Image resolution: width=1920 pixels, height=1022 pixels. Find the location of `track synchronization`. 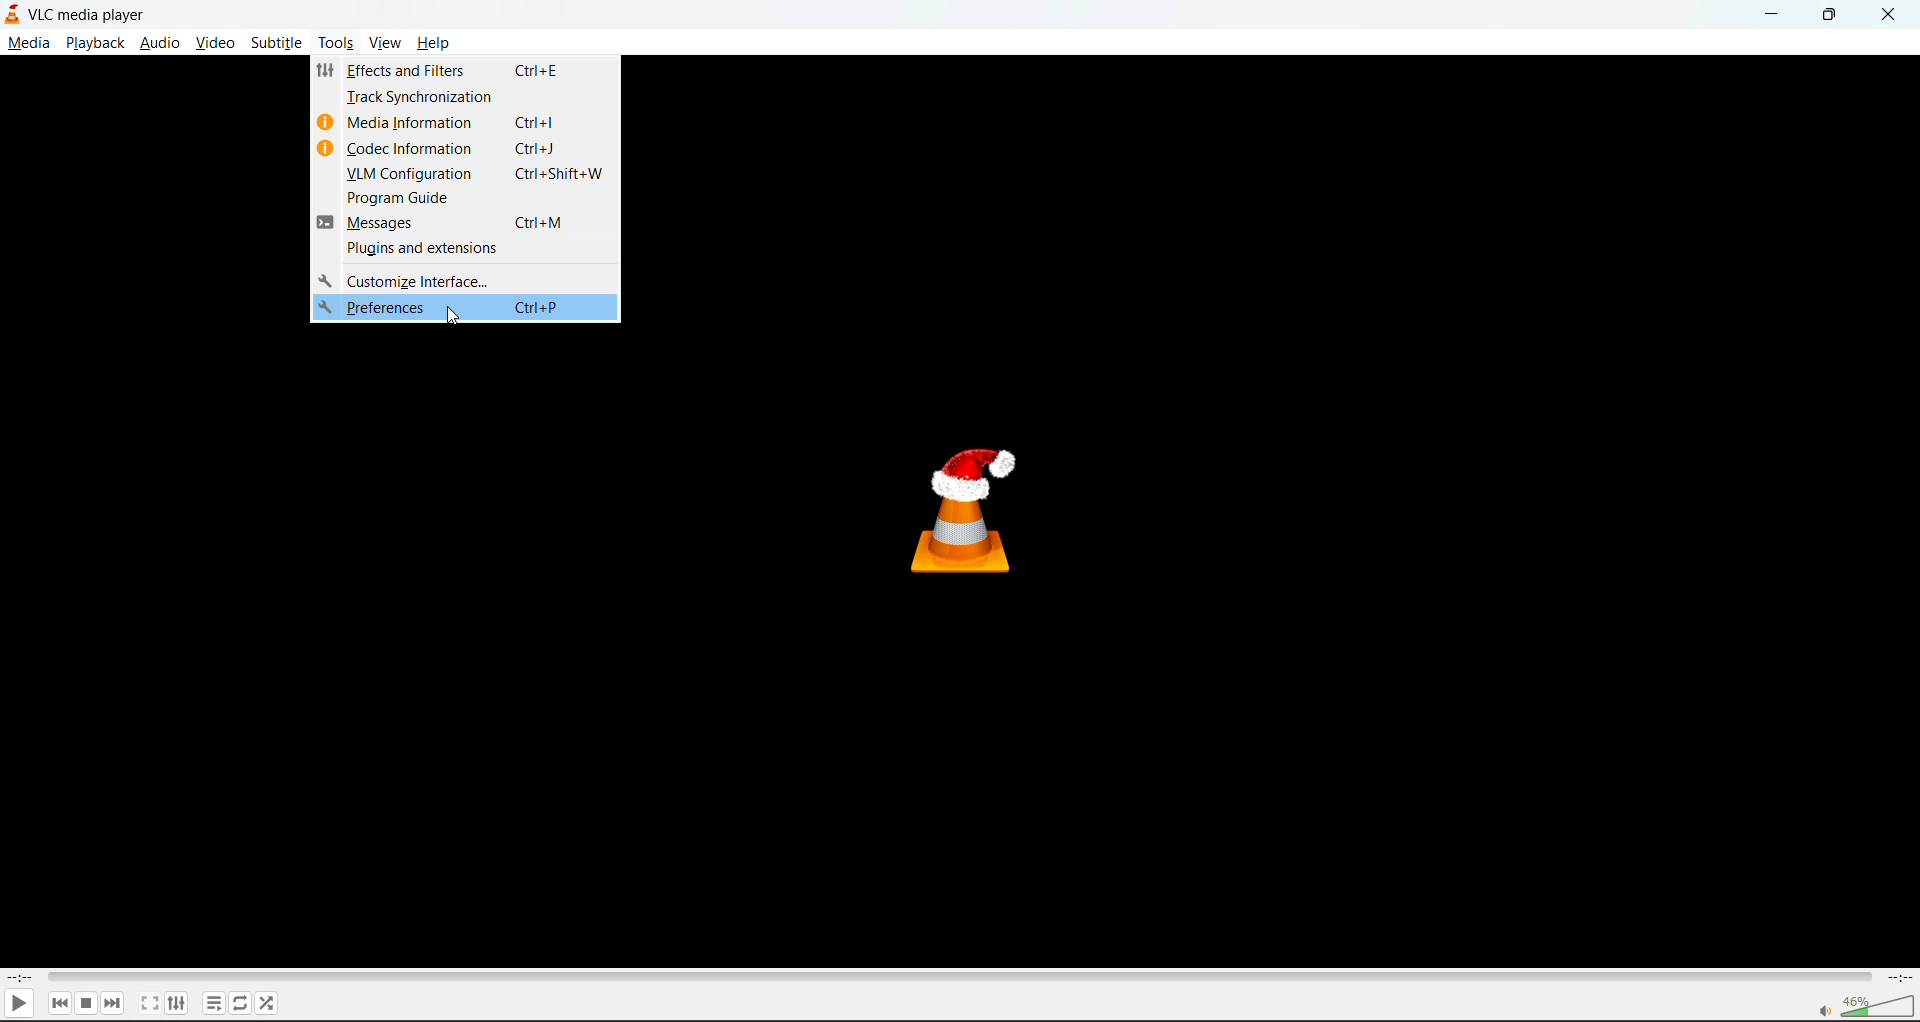

track synchronization is located at coordinates (426, 98).